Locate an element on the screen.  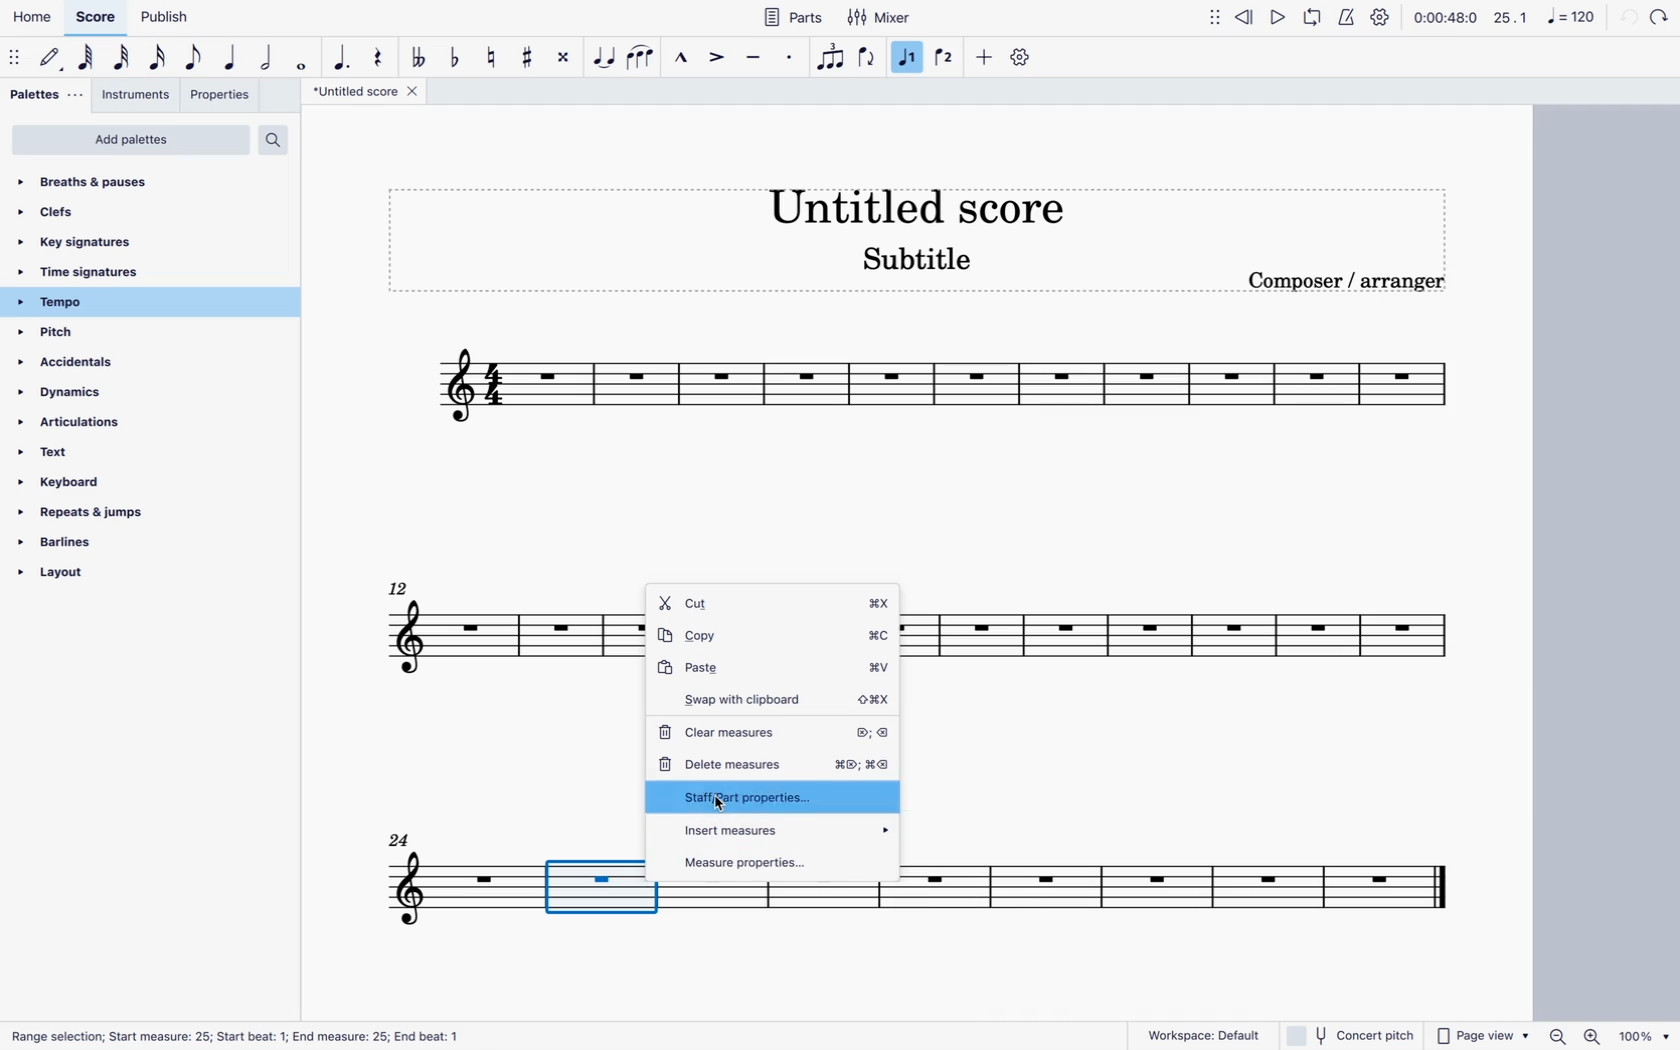
page view is located at coordinates (1483, 1035).